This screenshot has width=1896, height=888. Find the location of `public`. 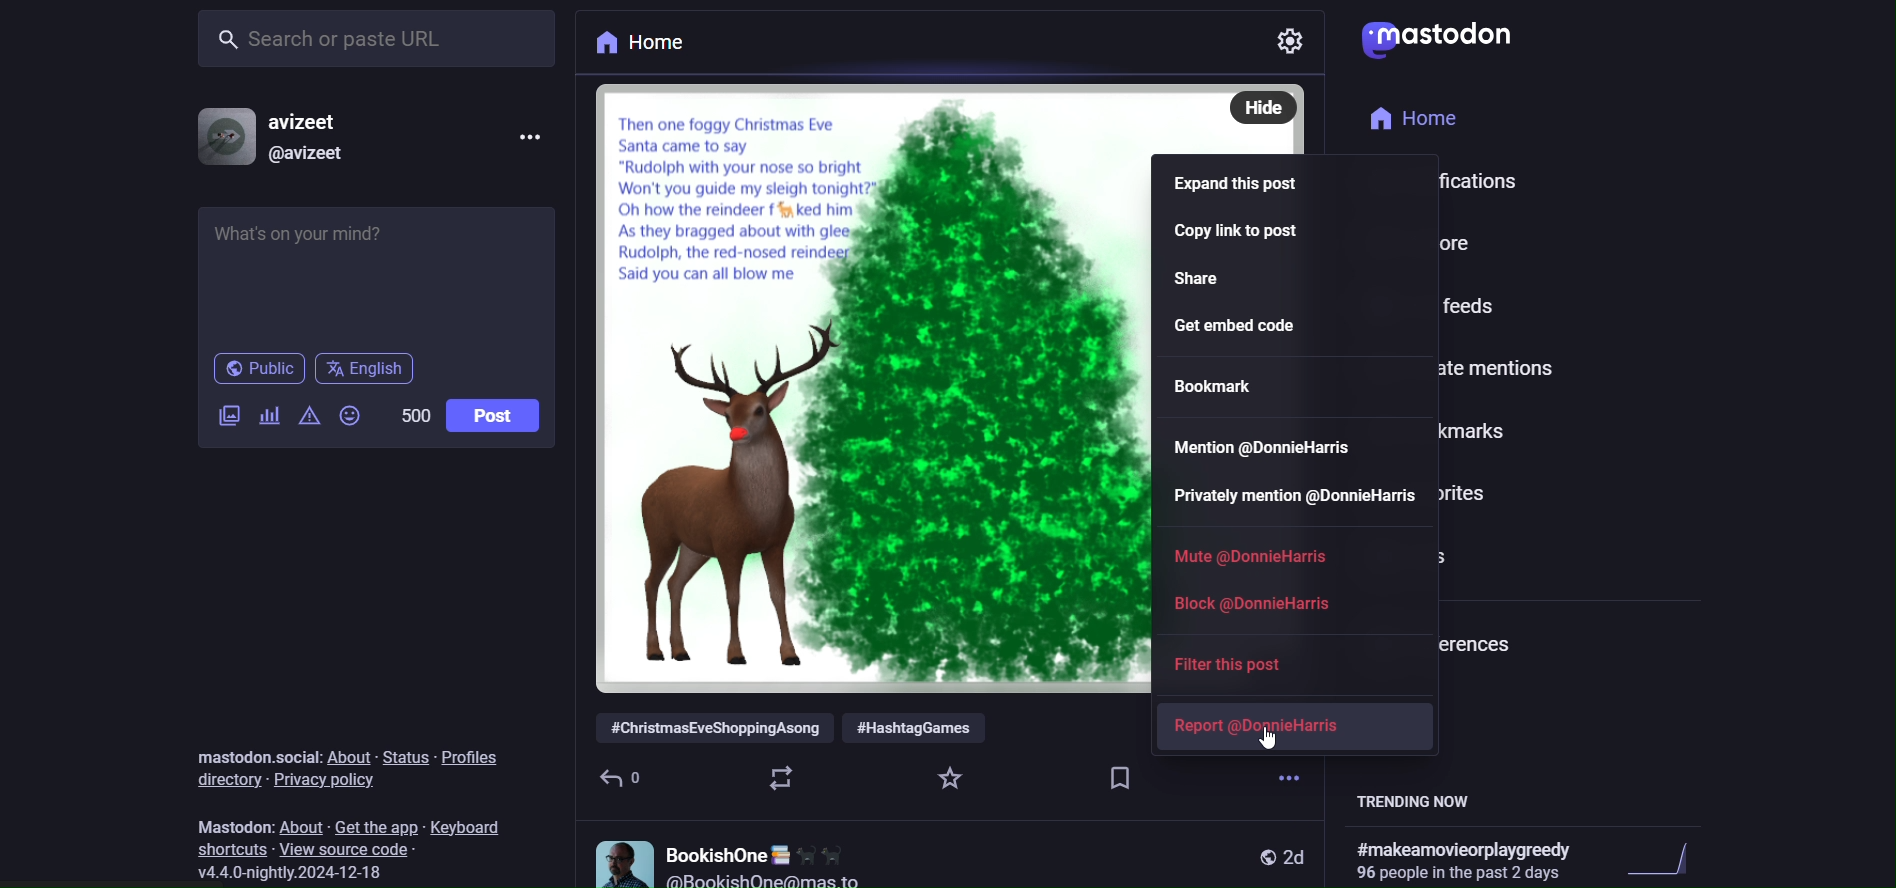

public is located at coordinates (1254, 854).